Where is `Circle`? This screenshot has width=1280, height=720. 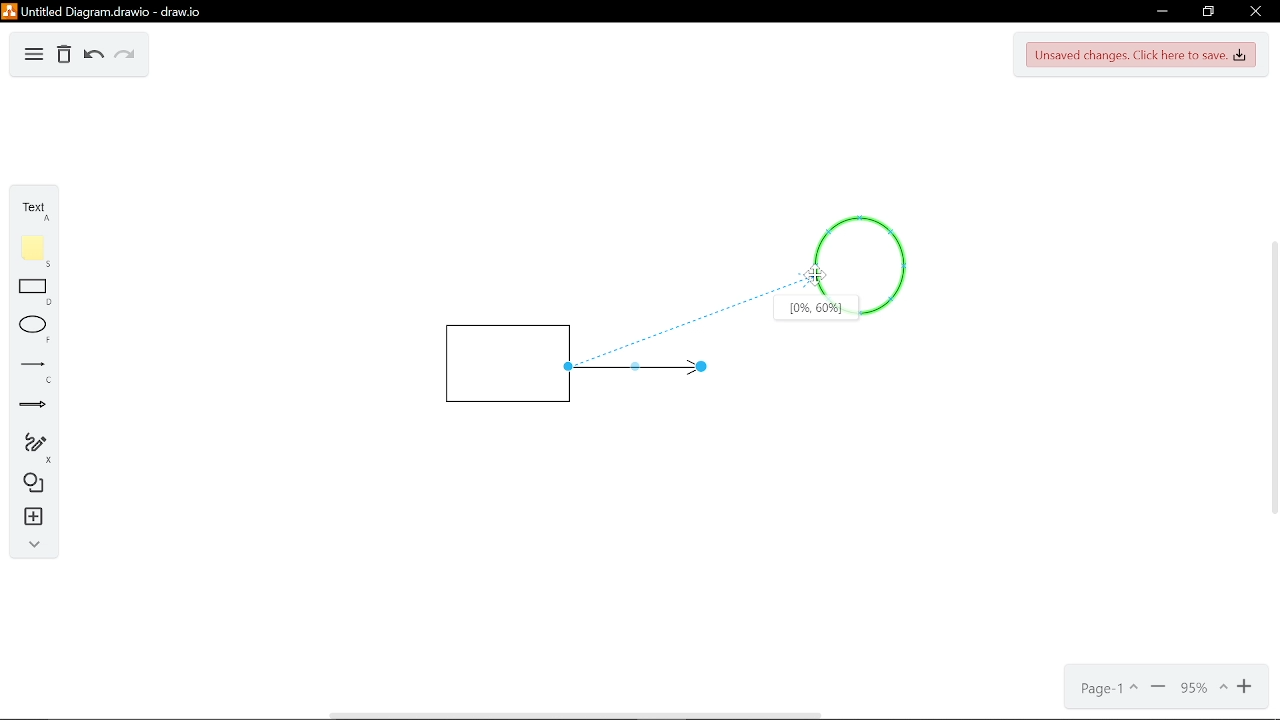
Circle is located at coordinates (858, 272).